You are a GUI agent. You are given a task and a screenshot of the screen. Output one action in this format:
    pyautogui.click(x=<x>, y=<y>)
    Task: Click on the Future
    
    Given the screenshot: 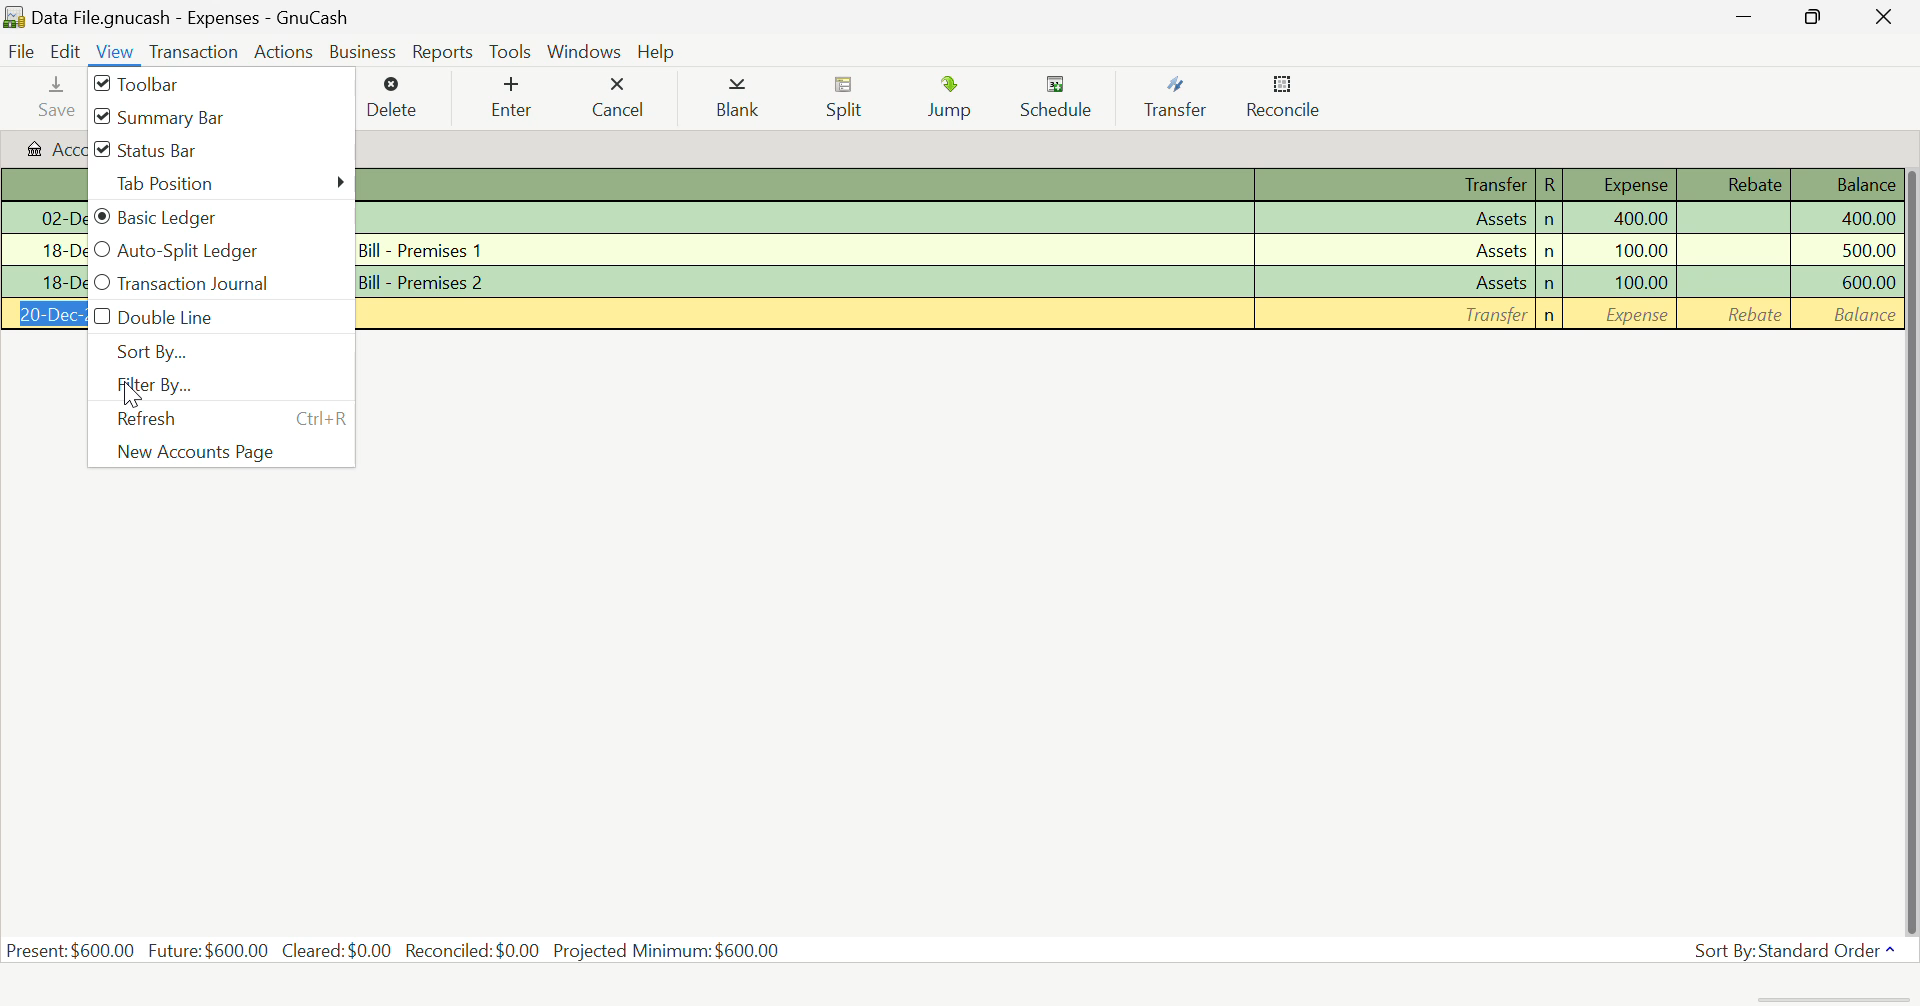 What is the action you would take?
    pyautogui.click(x=208, y=950)
    